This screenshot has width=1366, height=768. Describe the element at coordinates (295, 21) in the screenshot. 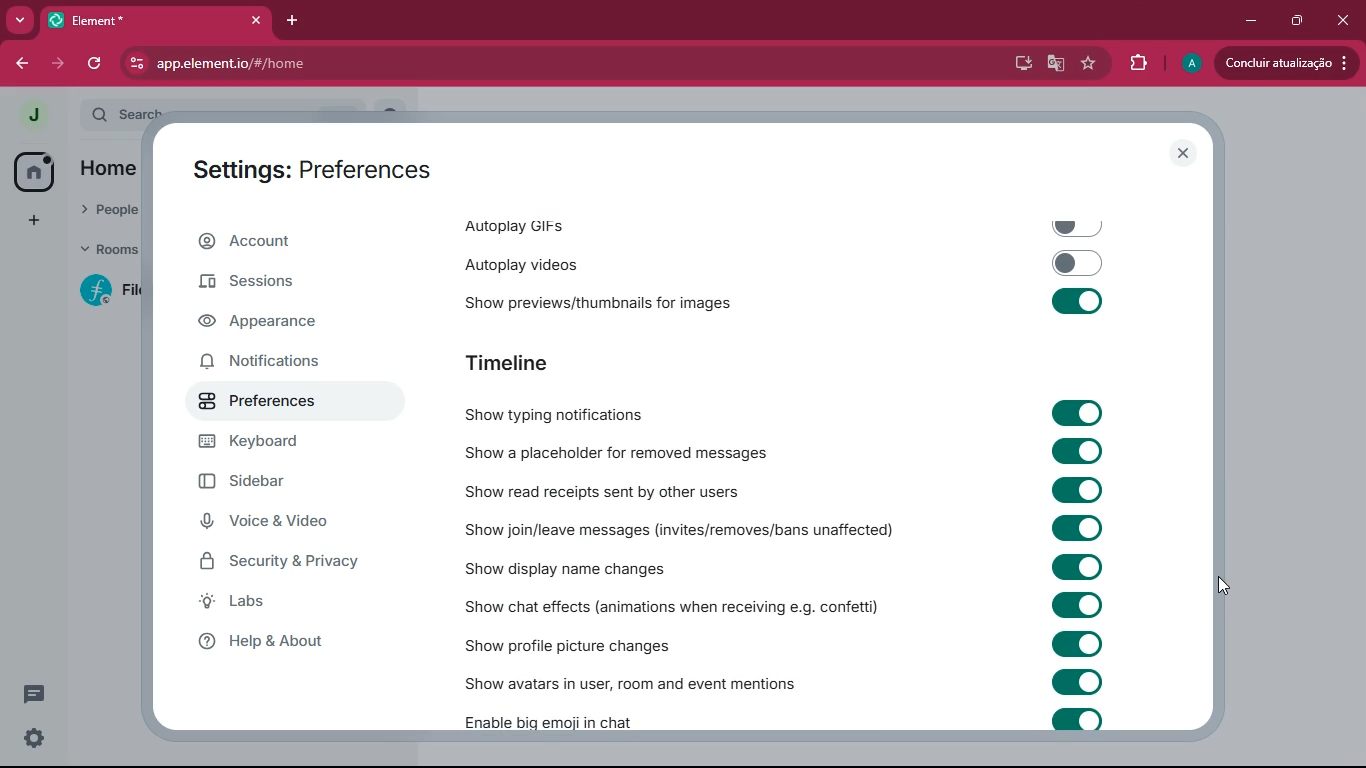

I see `add tab` at that location.